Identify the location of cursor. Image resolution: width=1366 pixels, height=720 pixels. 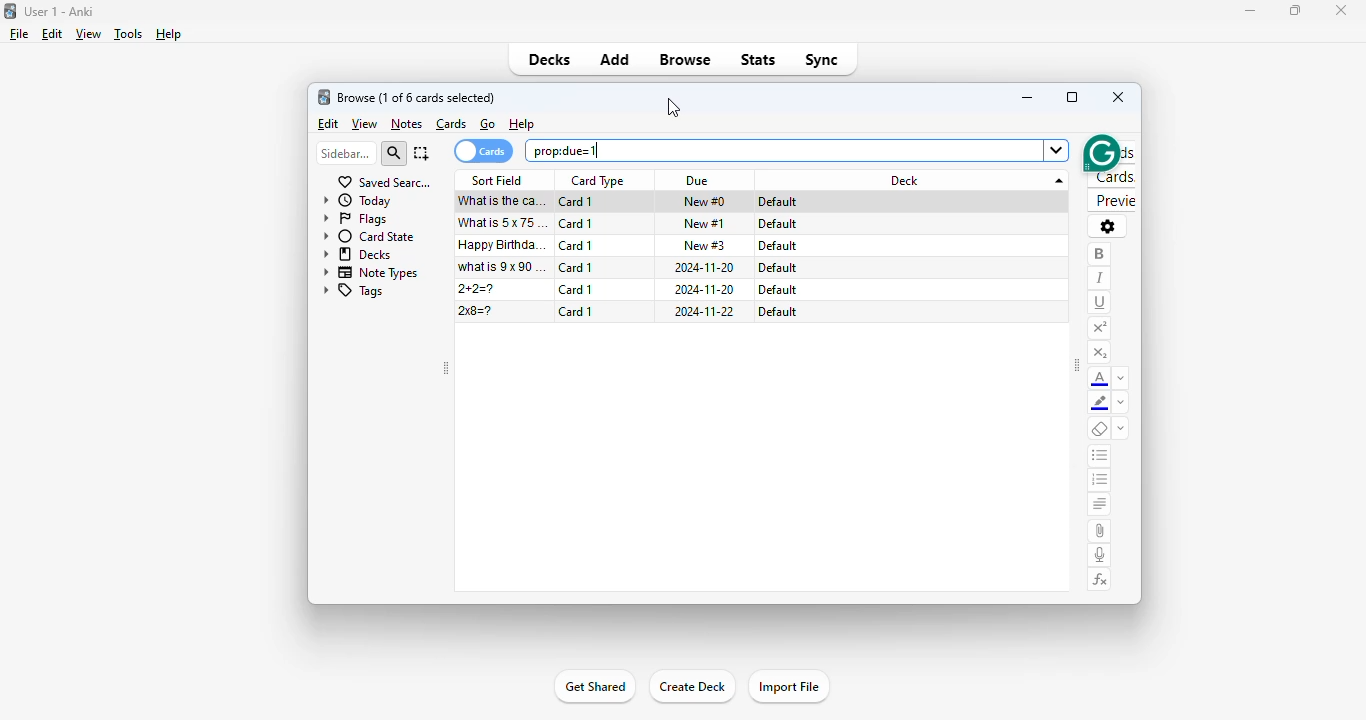
(674, 107).